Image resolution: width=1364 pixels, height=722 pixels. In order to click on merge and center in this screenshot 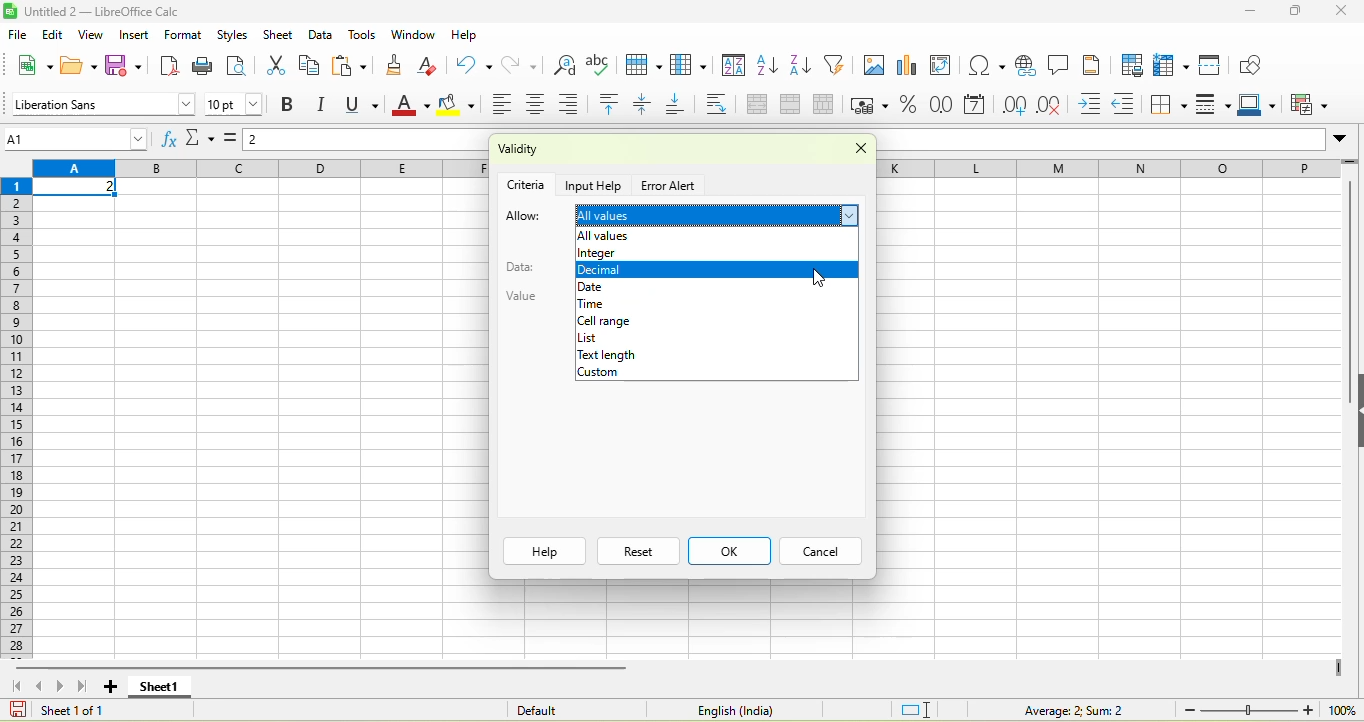, I will do `click(757, 106)`.